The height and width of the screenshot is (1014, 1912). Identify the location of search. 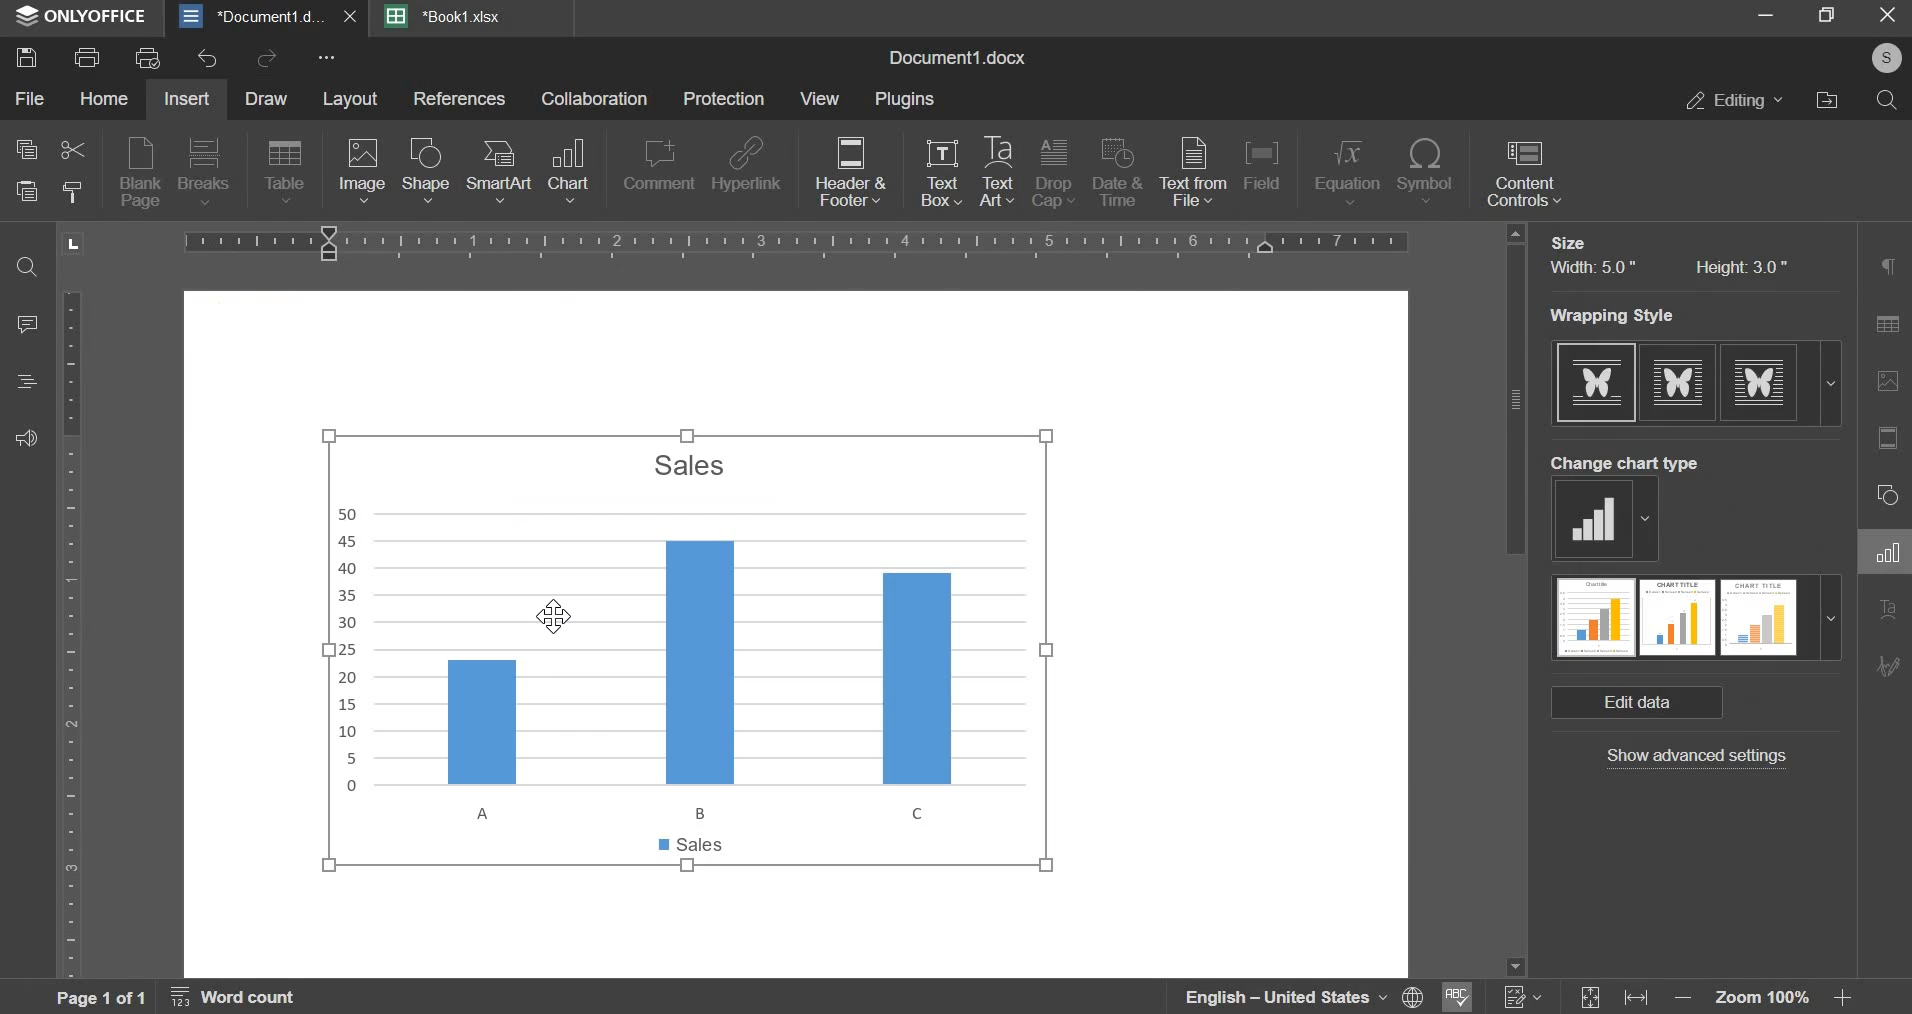
(1886, 103).